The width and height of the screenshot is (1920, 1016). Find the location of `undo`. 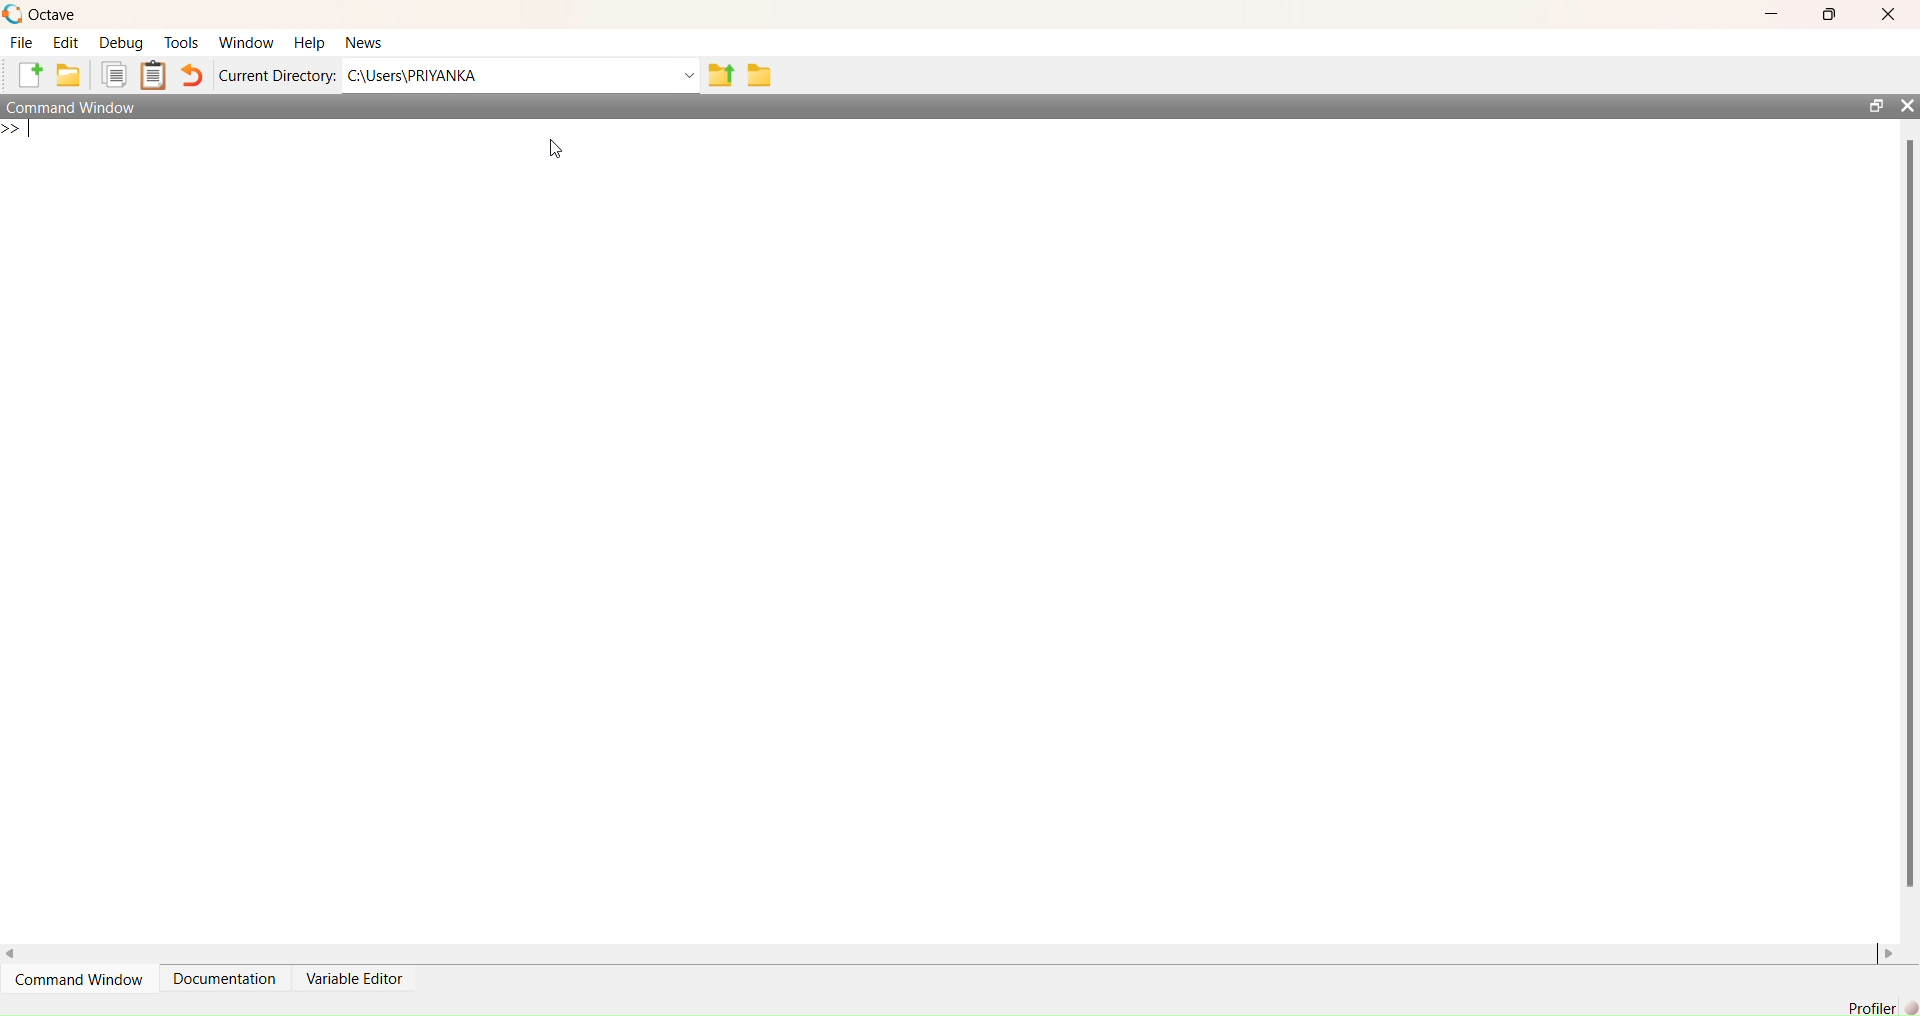

undo is located at coordinates (191, 75).